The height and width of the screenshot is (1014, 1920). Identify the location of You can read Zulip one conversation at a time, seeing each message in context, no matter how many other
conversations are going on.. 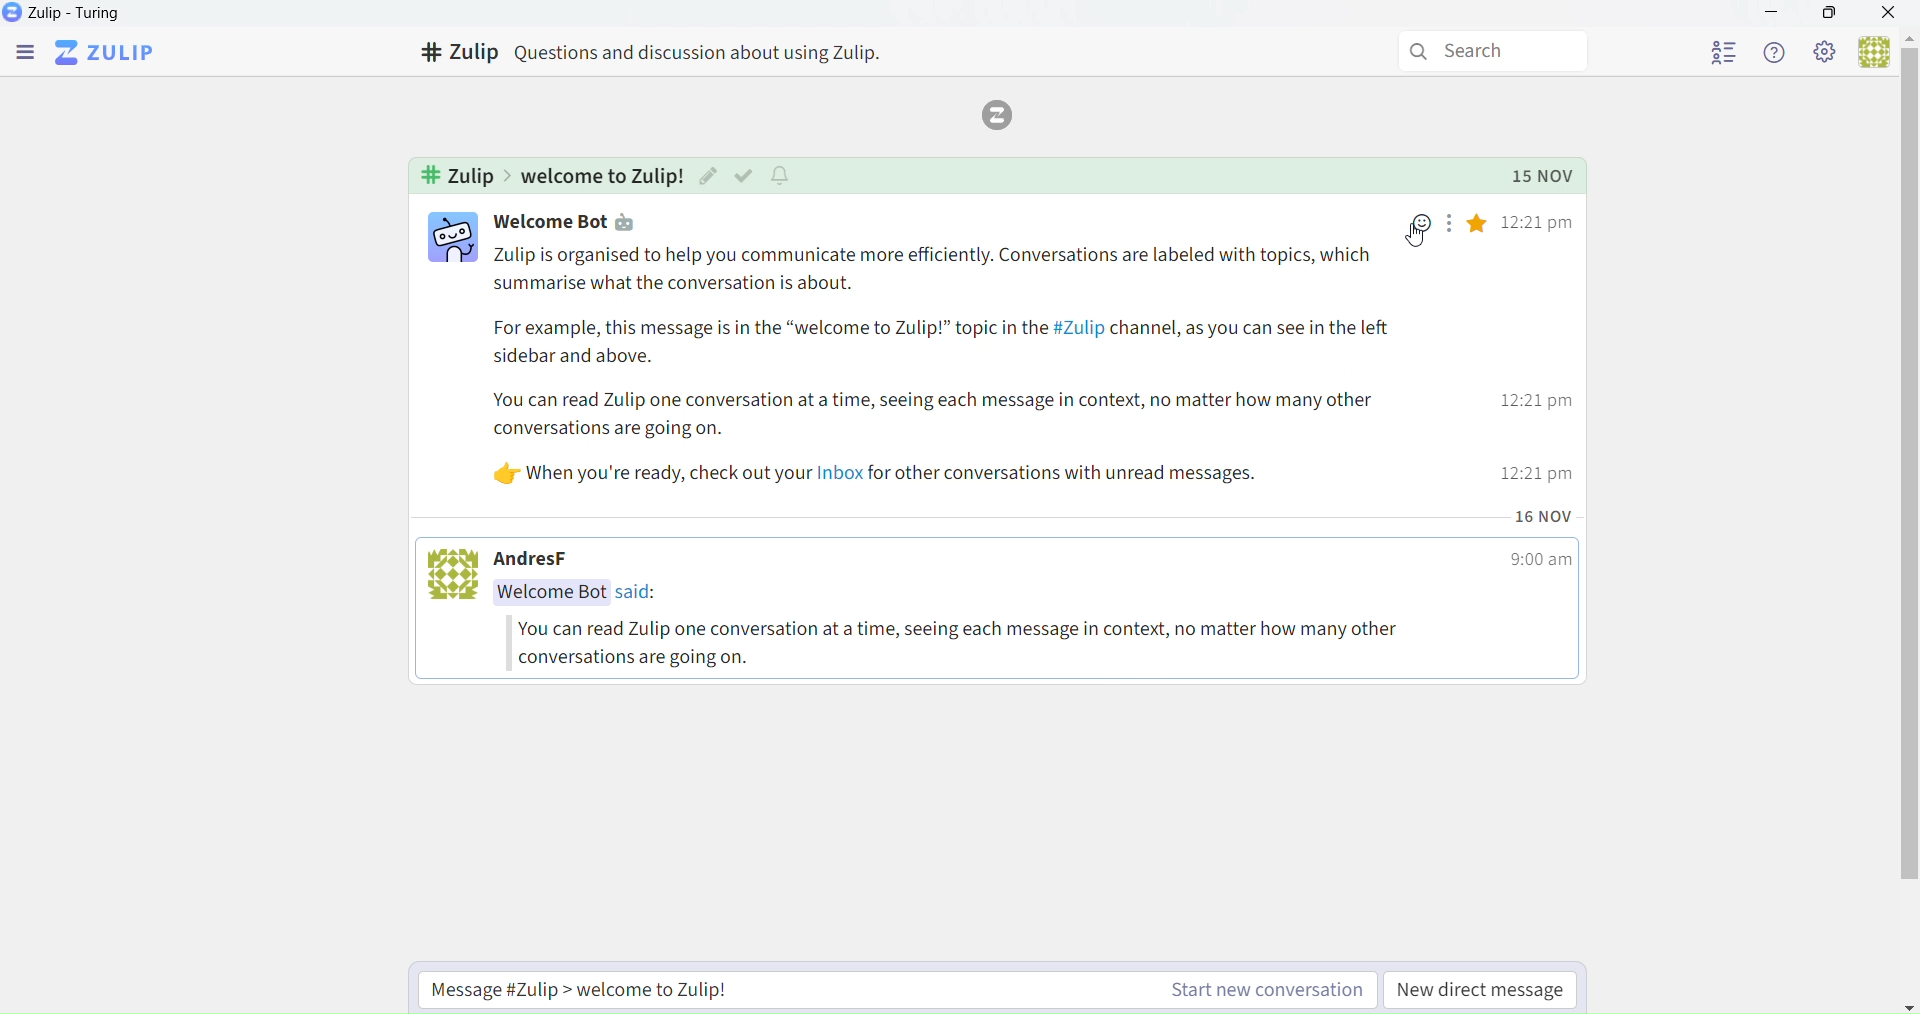
(978, 644).